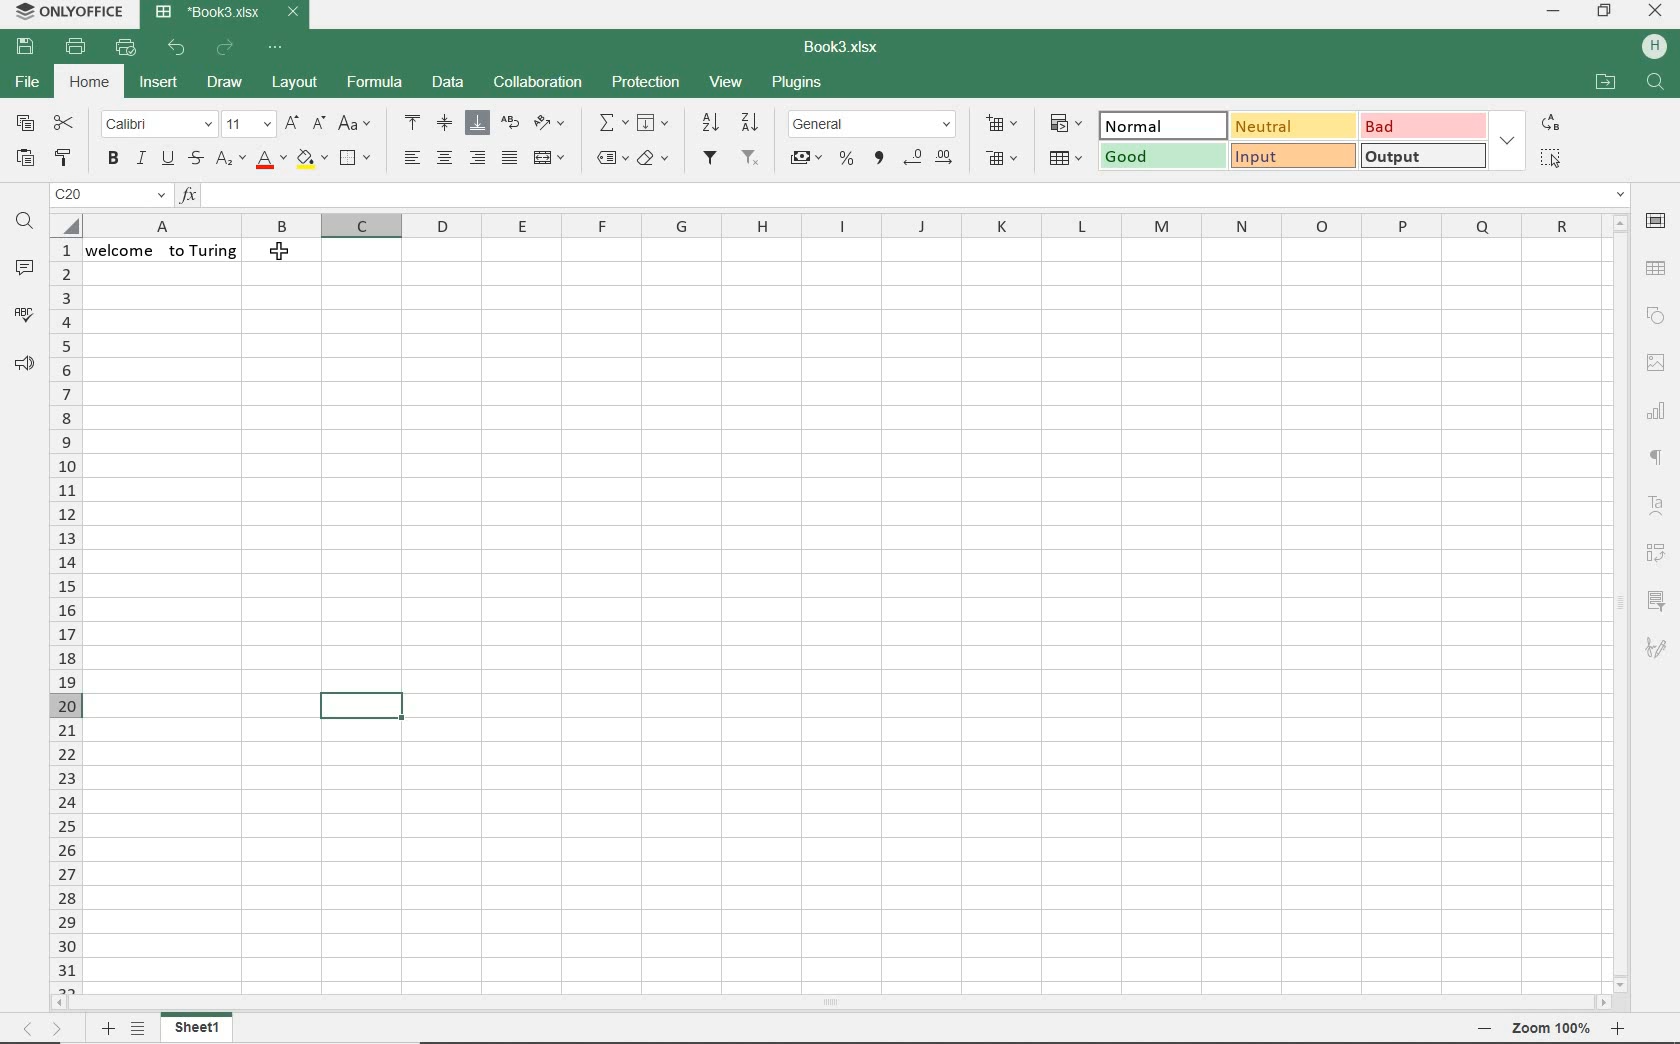  What do you see at coordinates (297, 84) in the screenshot?
I see `layout` at bounding box center [297, 84].